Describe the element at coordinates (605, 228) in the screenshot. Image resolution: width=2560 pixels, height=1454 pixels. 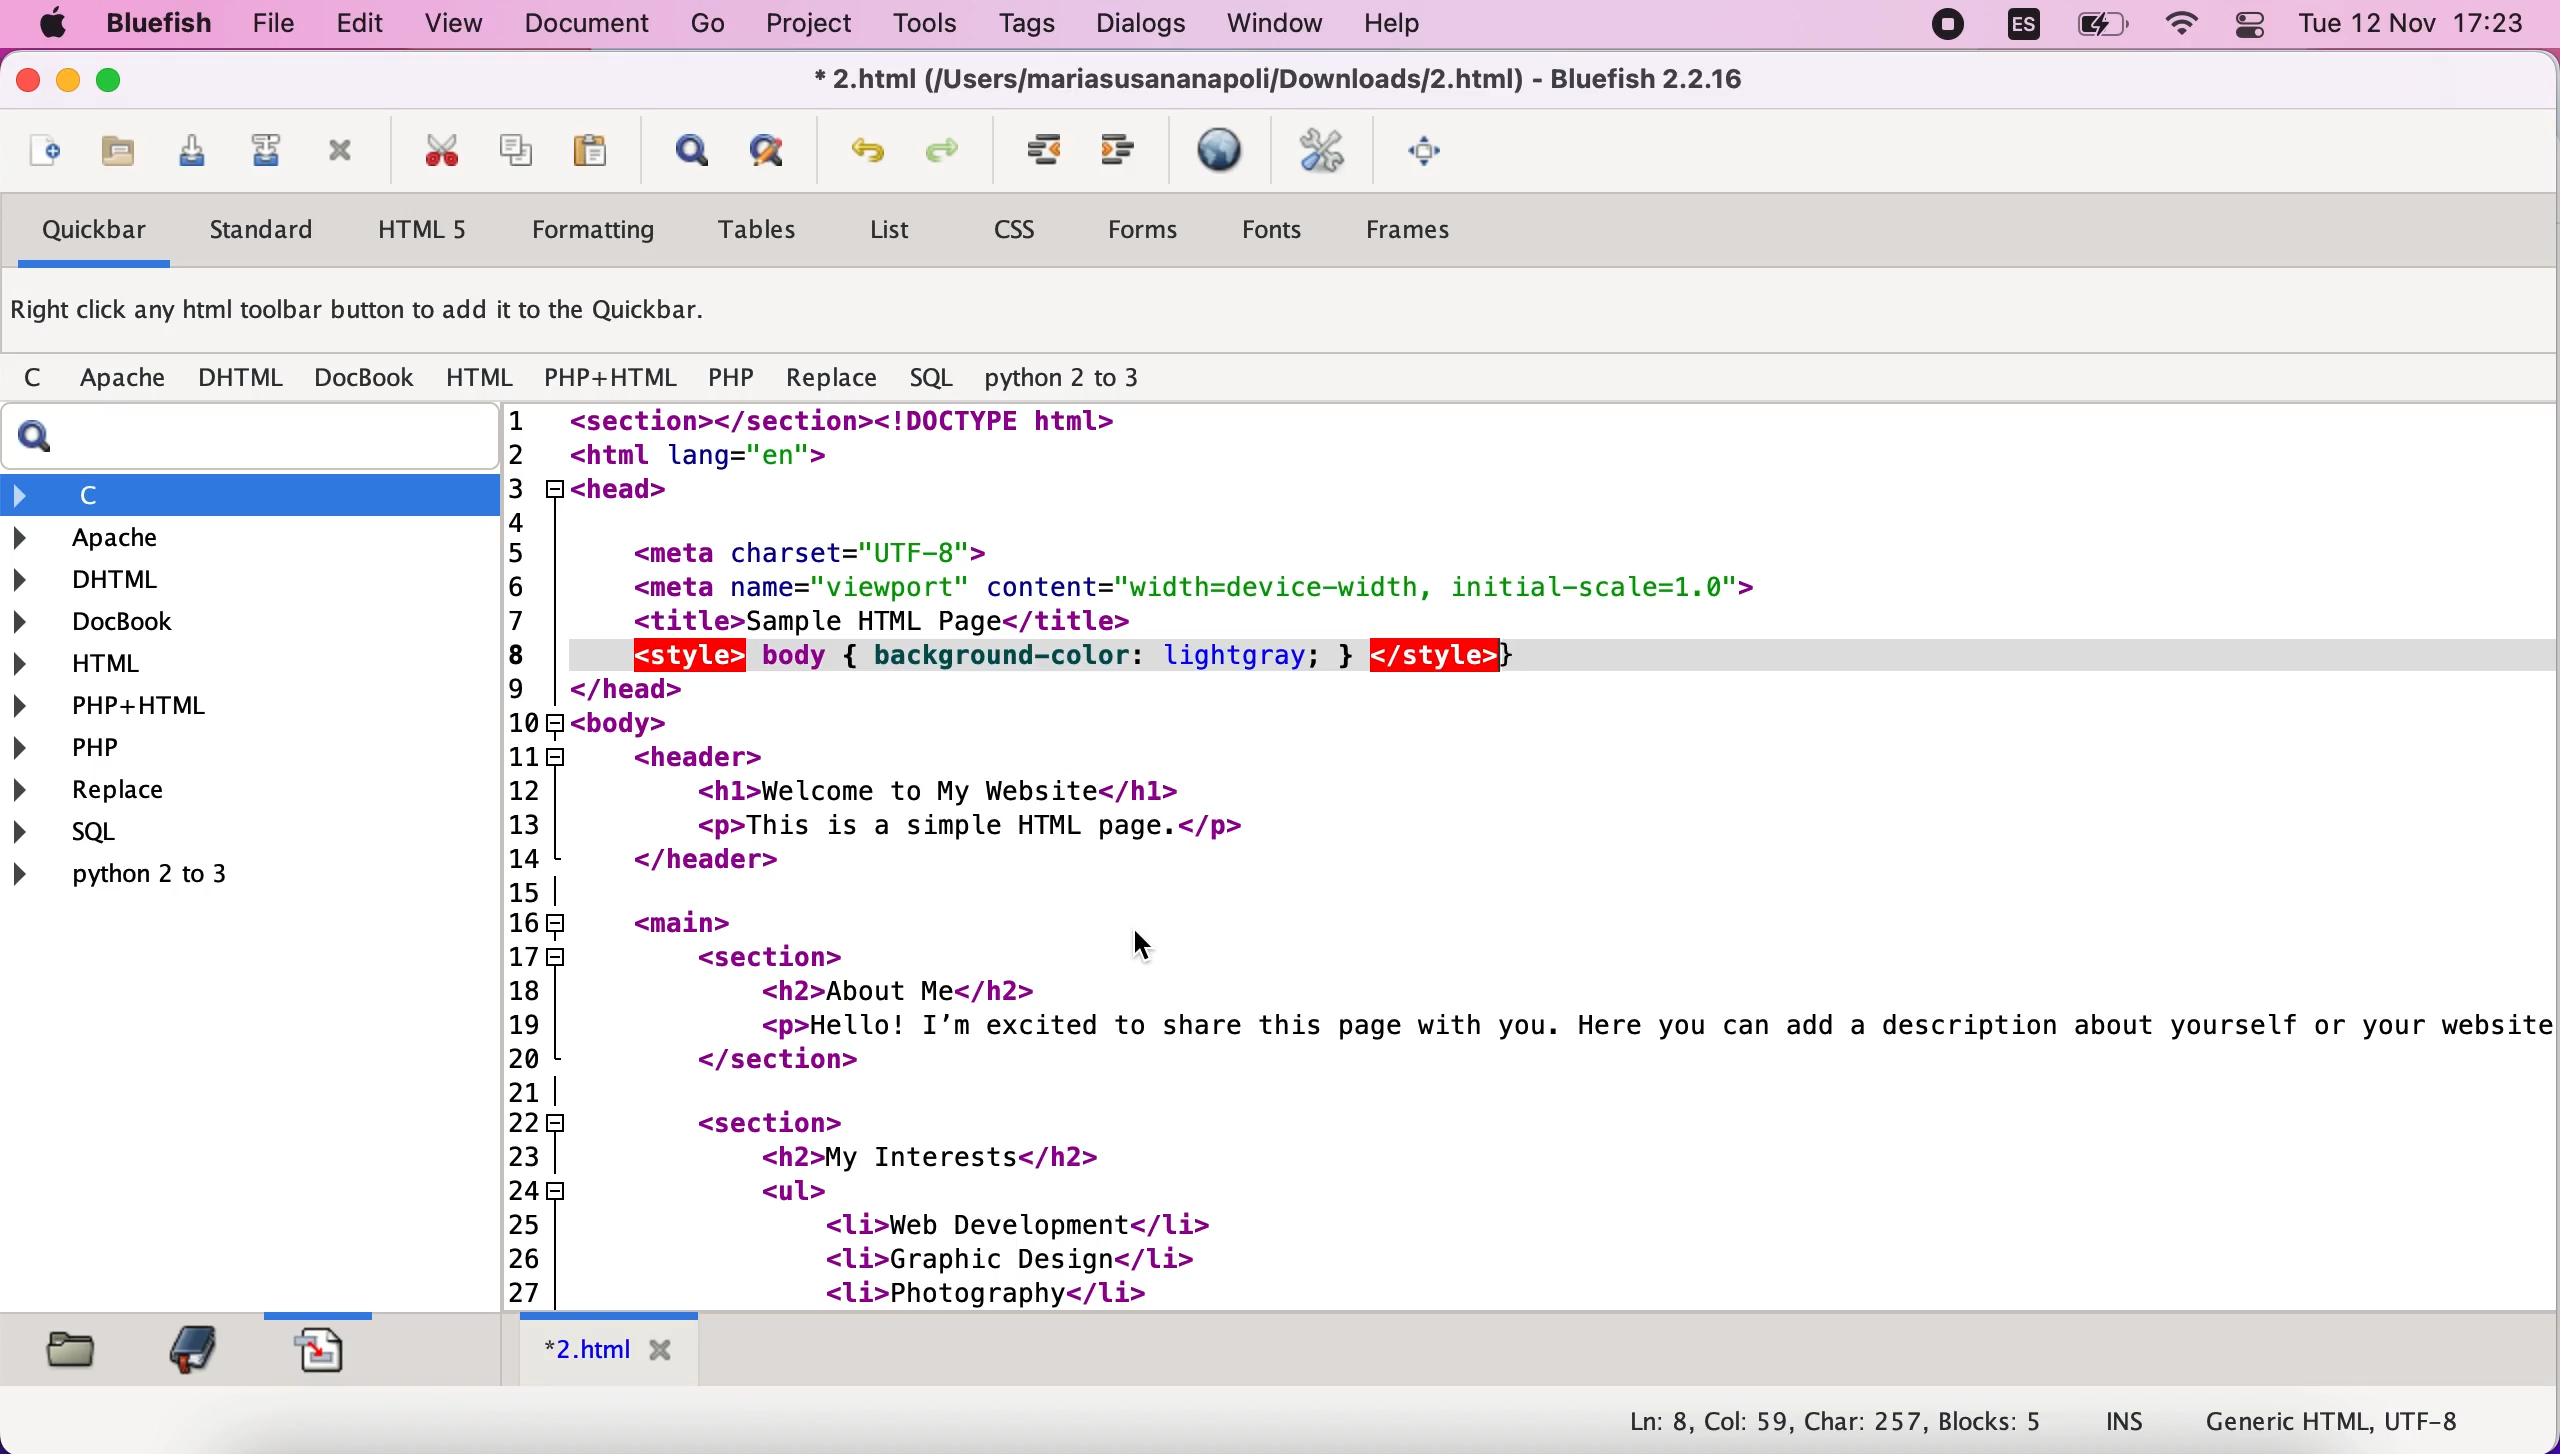
I see `formatting` at that location.